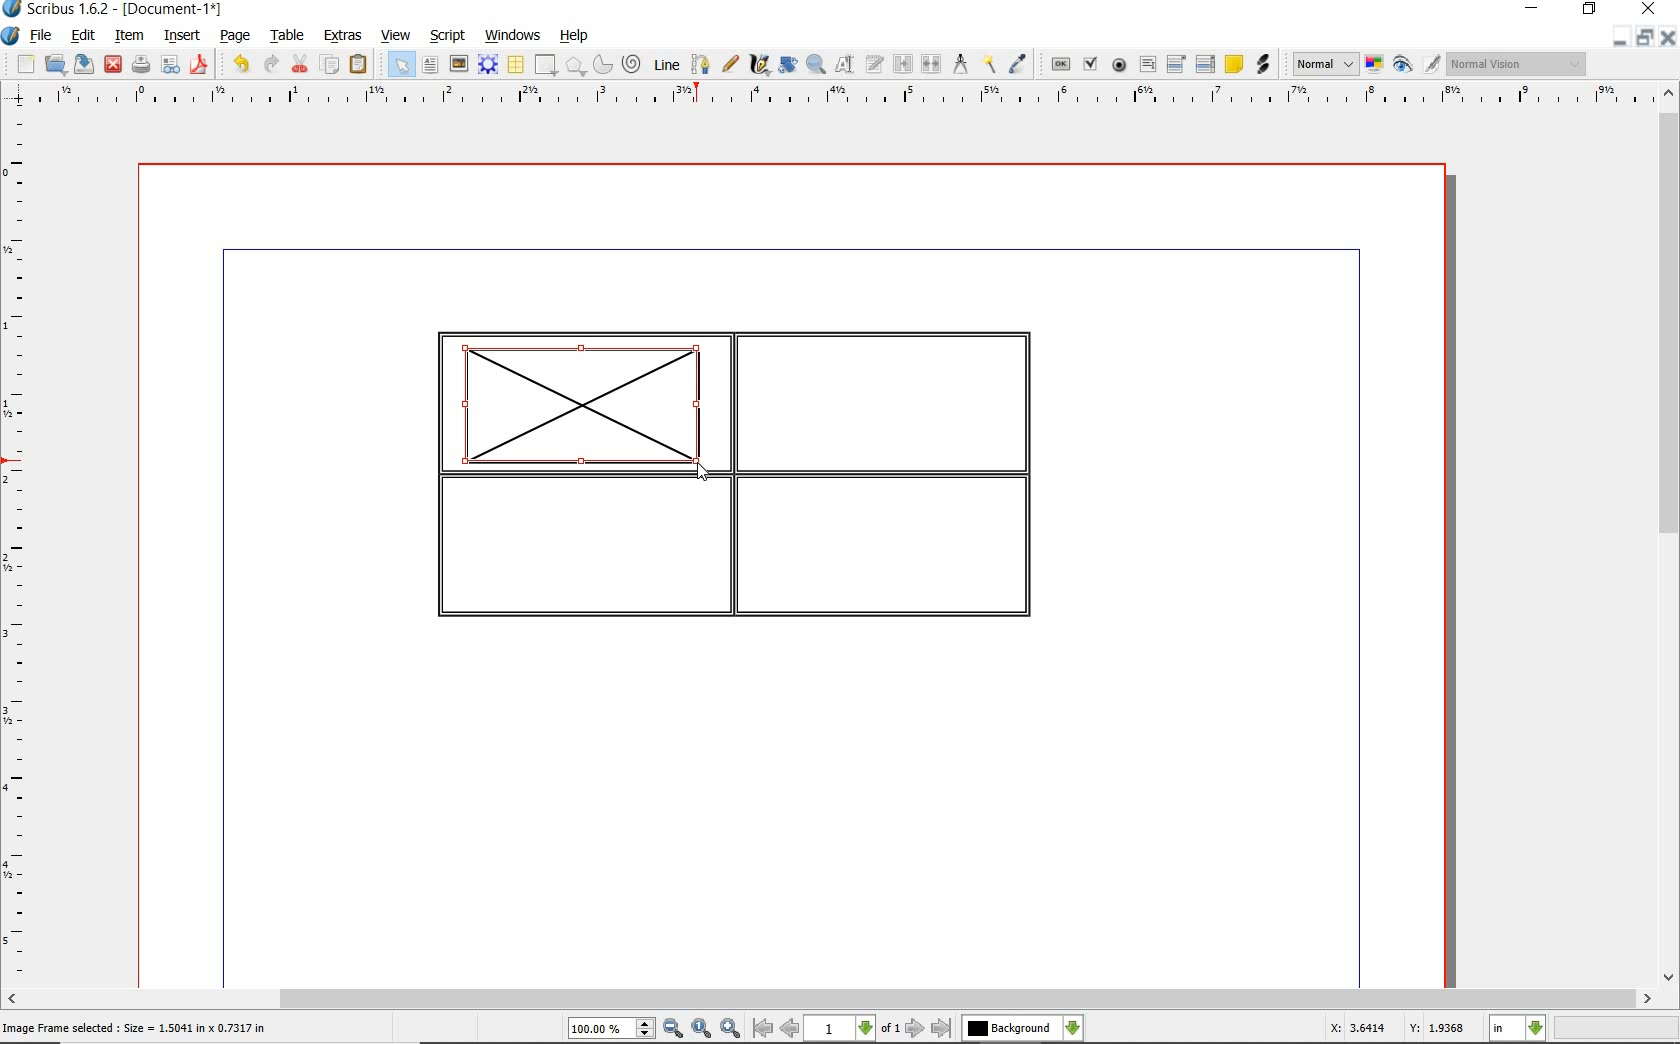 Image resolution: width=1680 pixels, height=1044 pixels. I want to click on minimize, so click(1618, 38).